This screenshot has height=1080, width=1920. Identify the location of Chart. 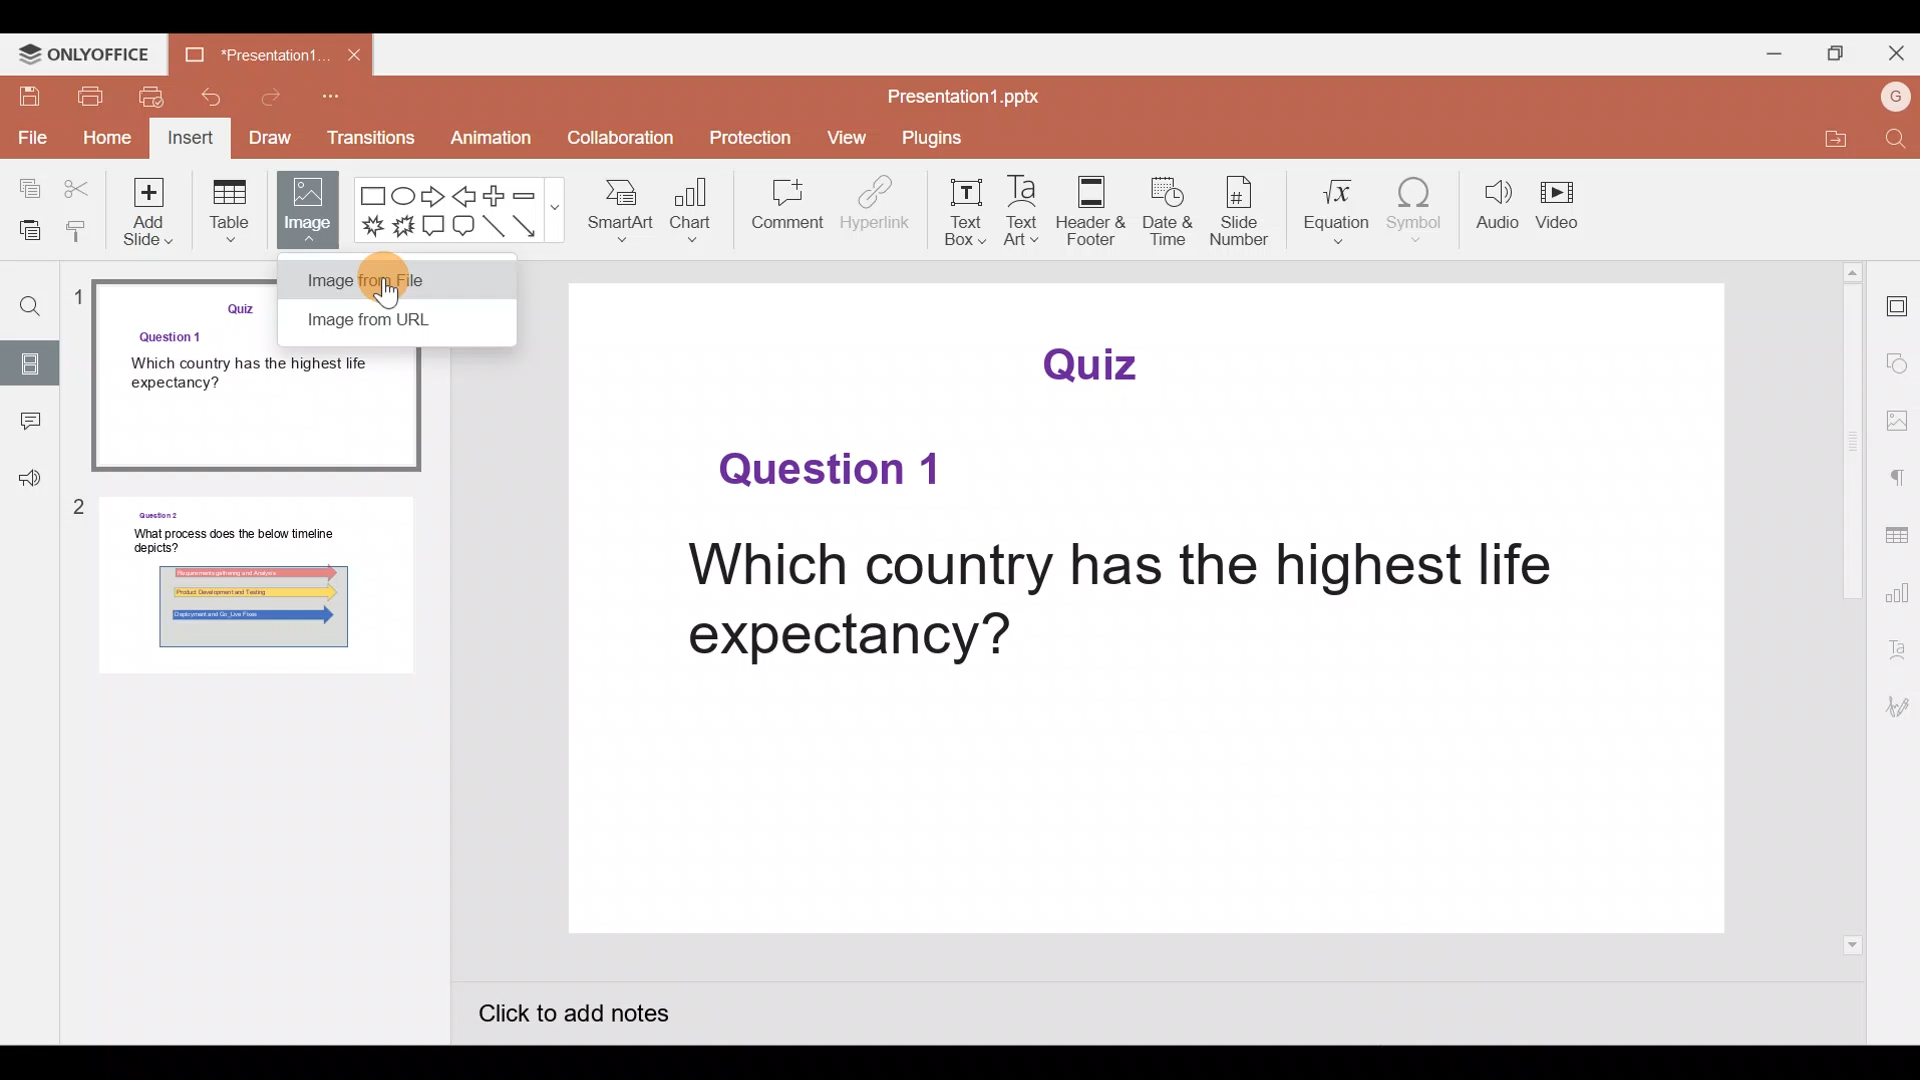
(694, 213).